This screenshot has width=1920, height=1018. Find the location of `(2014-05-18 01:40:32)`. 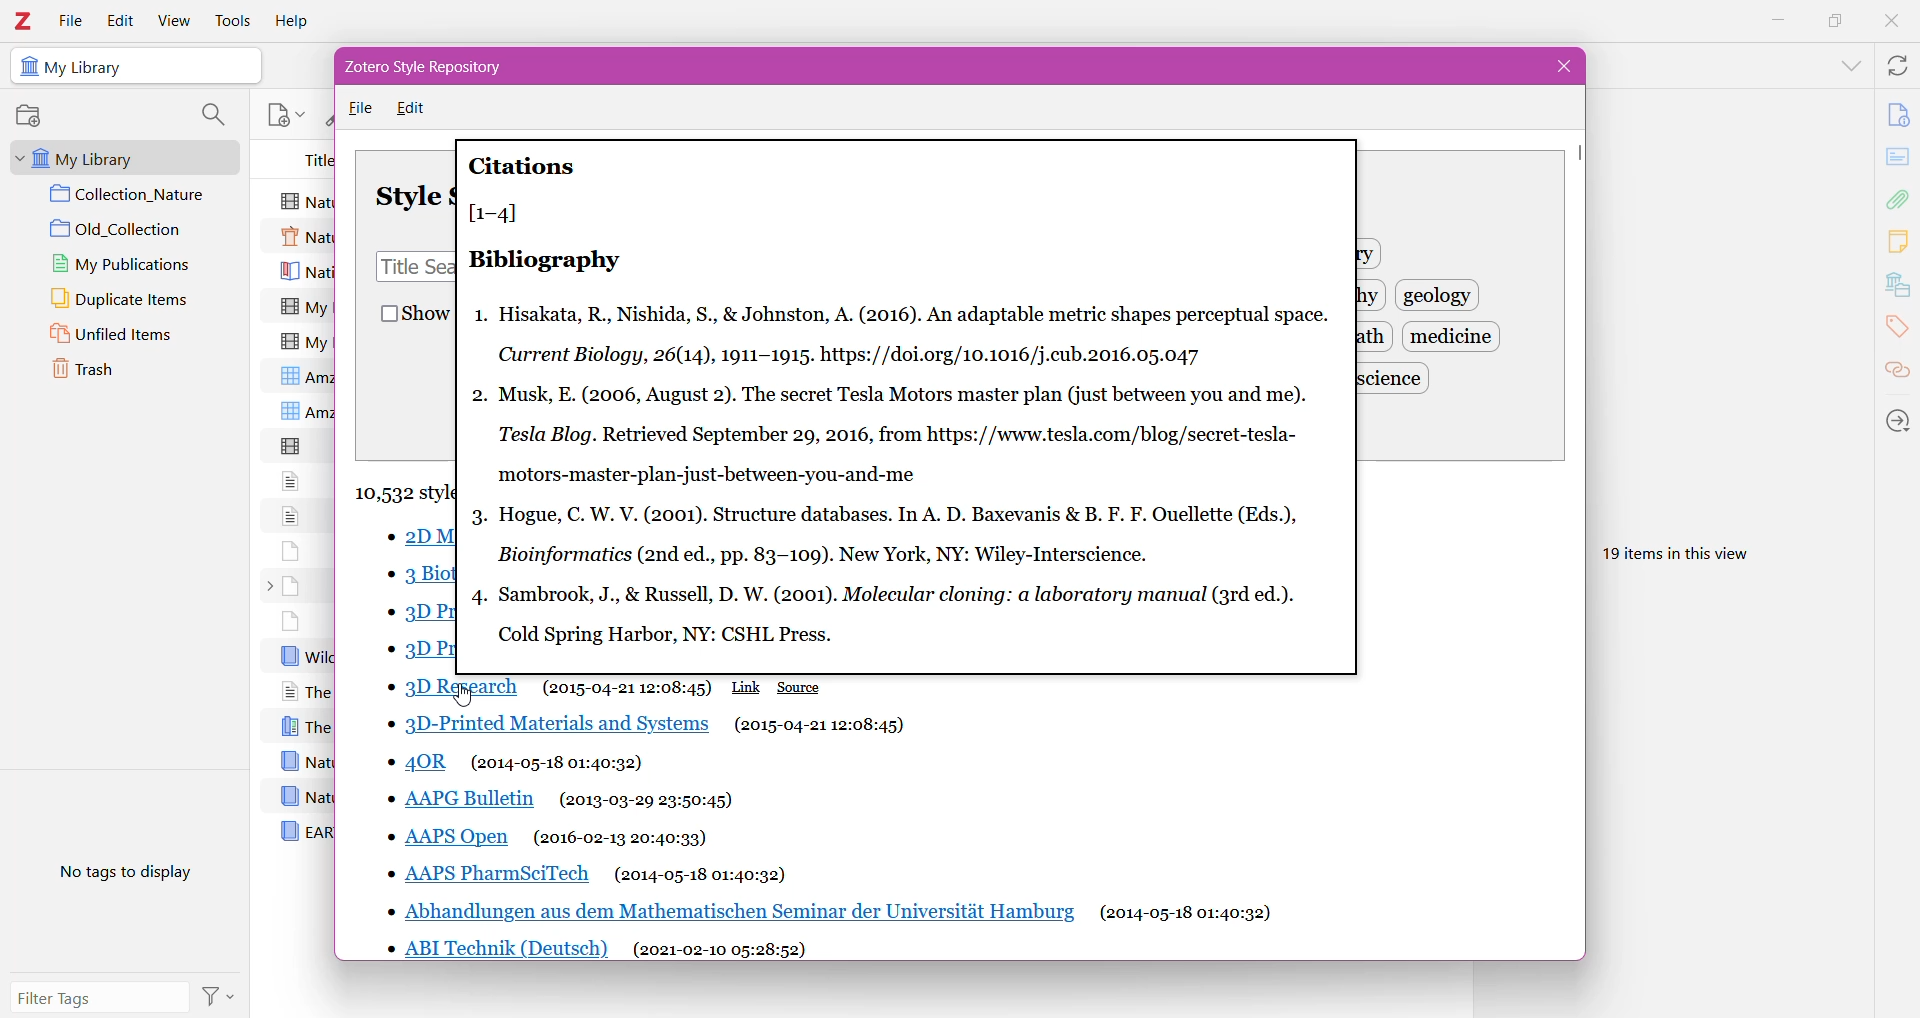

(2014-05-18 01:40:32) is located at coordinates (558, 763).